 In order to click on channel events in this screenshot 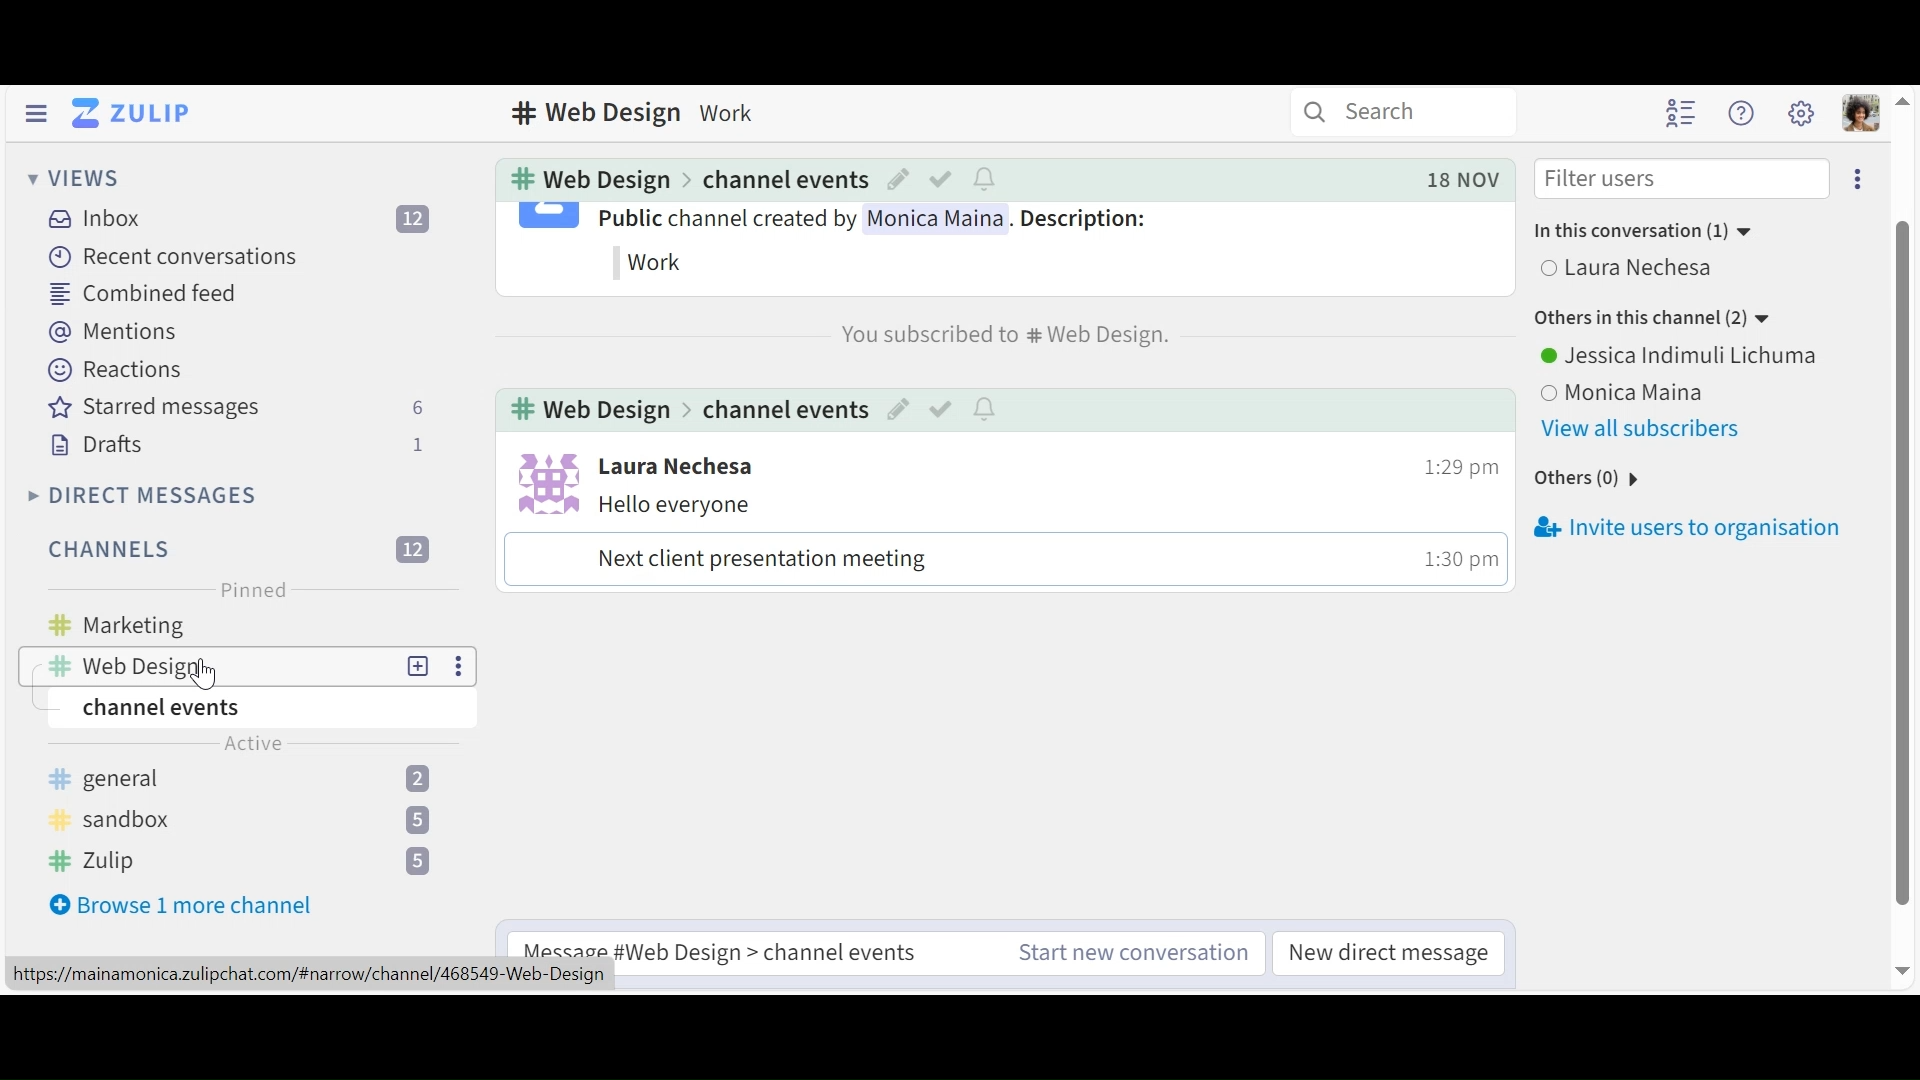, I will do `click(181, 709)`.